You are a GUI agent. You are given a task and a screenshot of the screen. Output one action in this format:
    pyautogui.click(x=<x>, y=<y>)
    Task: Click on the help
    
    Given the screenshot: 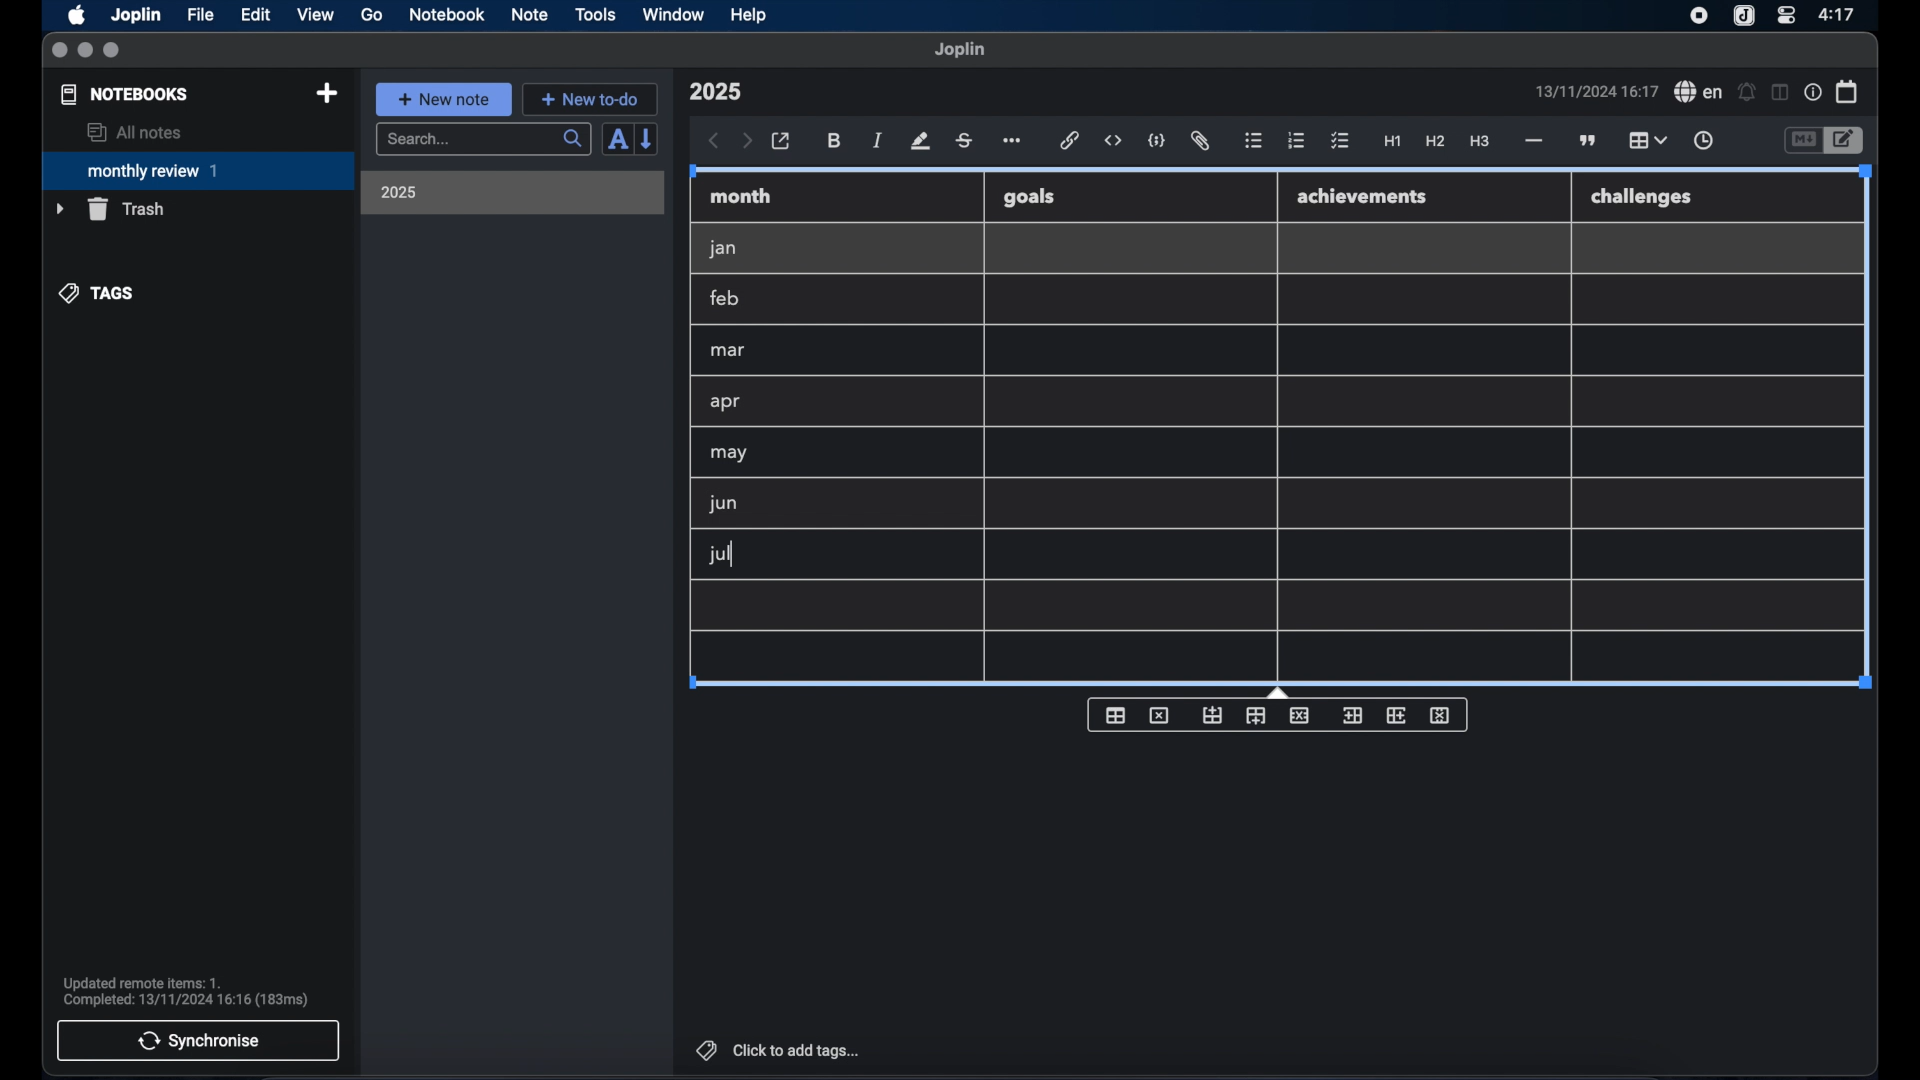 What is the action you would take?
    pyautogui.click(x=750, y=15)
    